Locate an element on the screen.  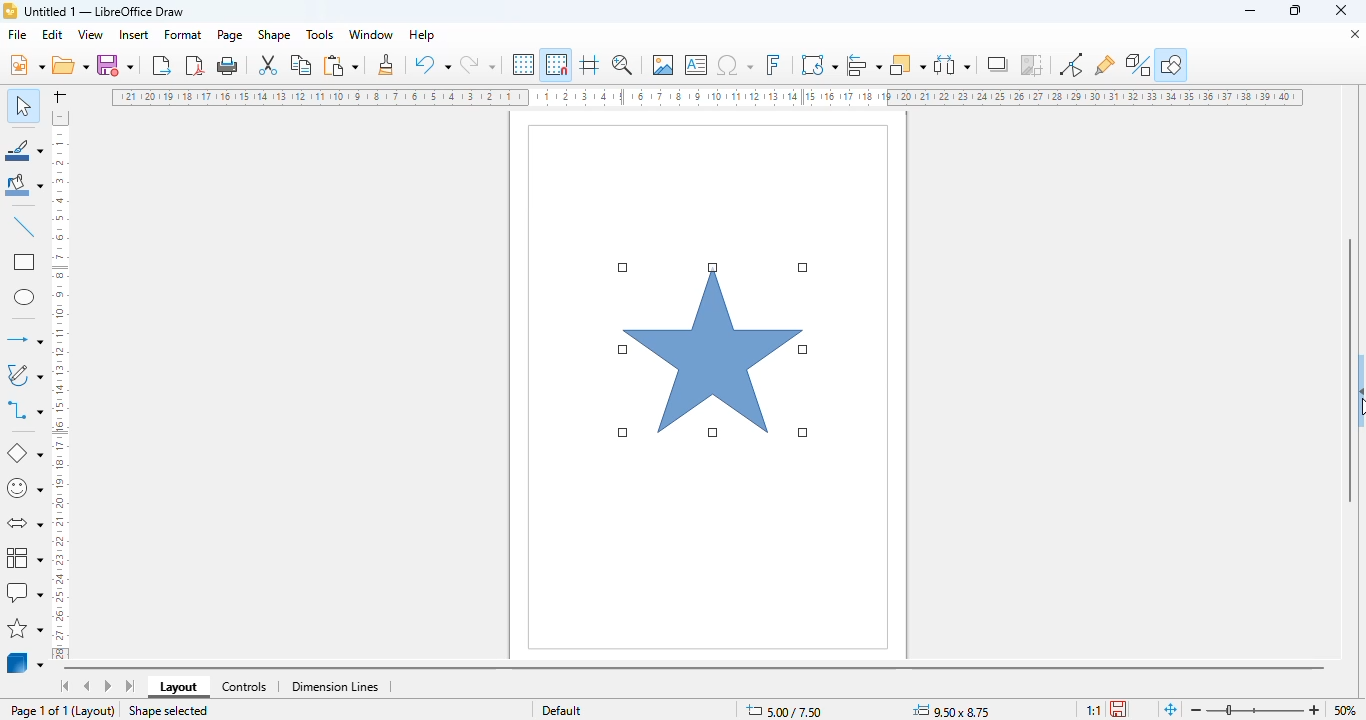
export is located at coordinates (163, 66).